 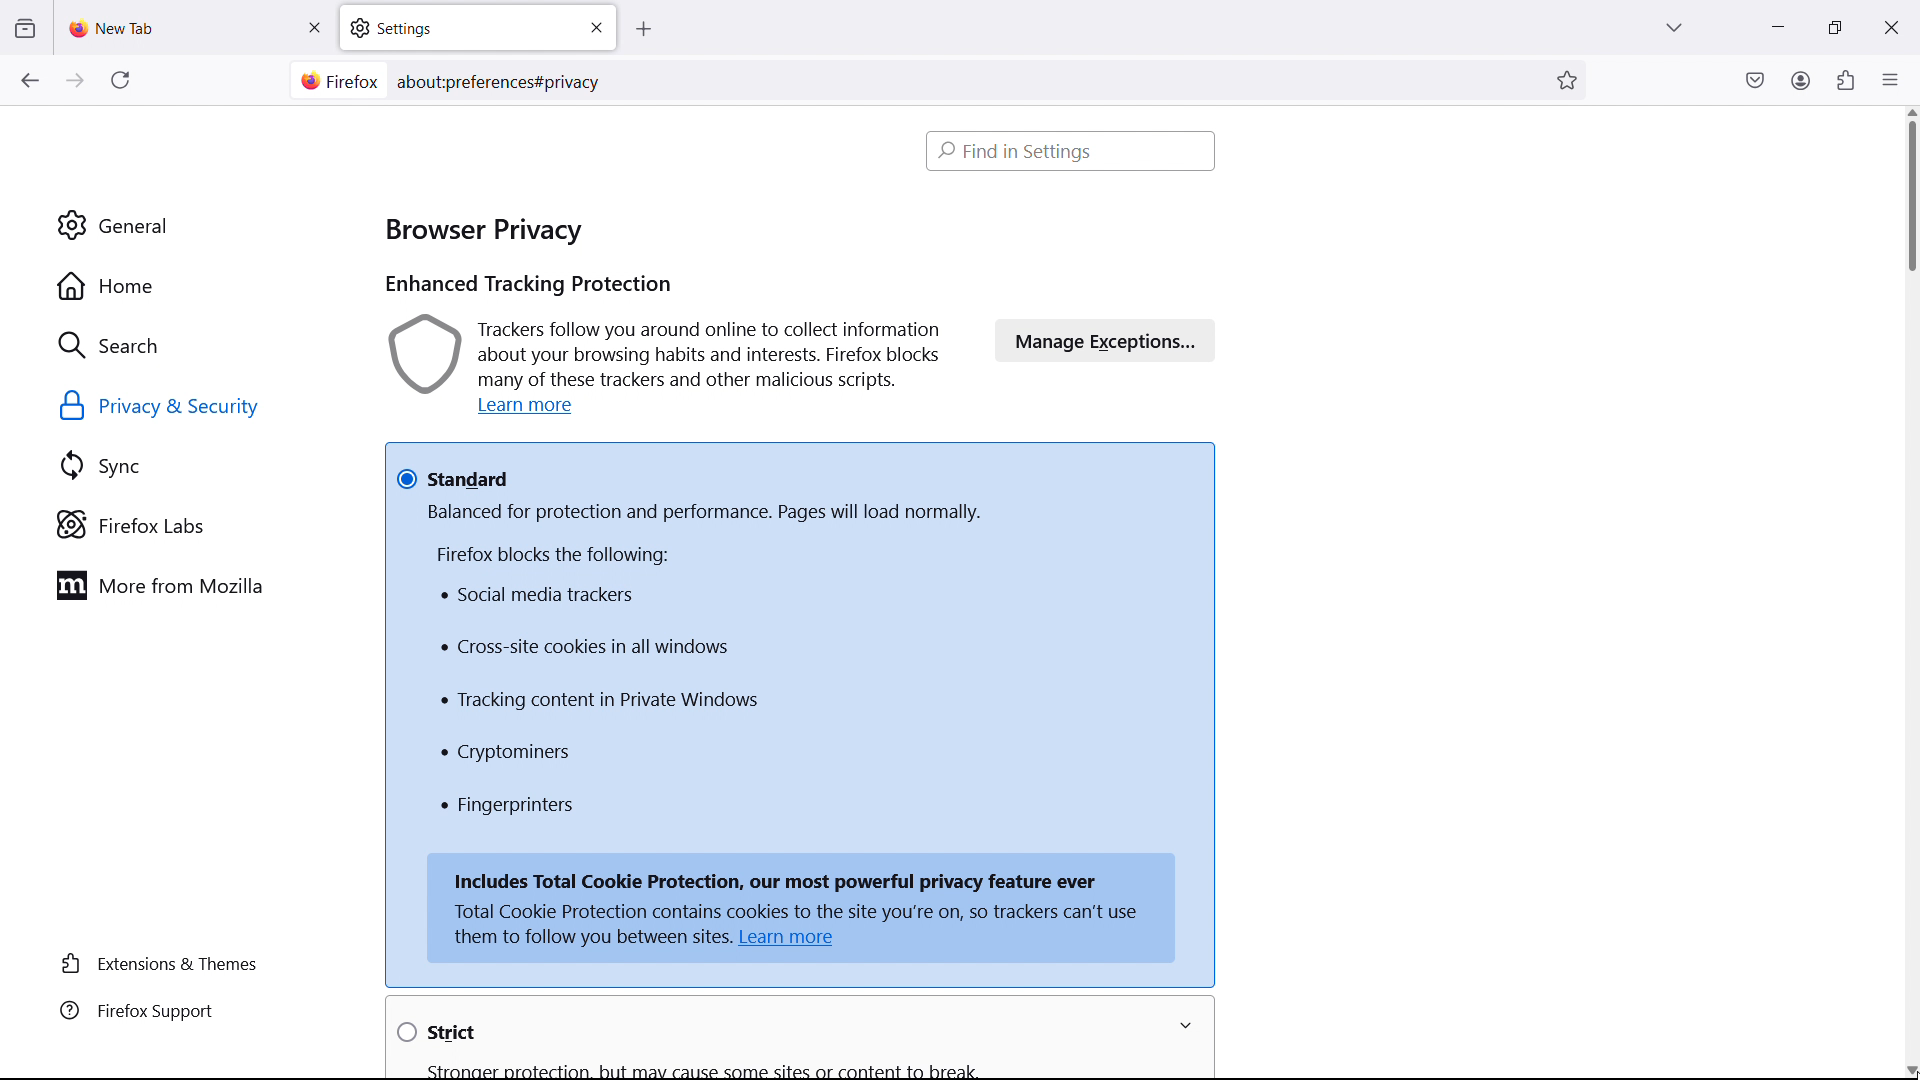 I want to click on scroll down, so click(x=1911, y=1069).